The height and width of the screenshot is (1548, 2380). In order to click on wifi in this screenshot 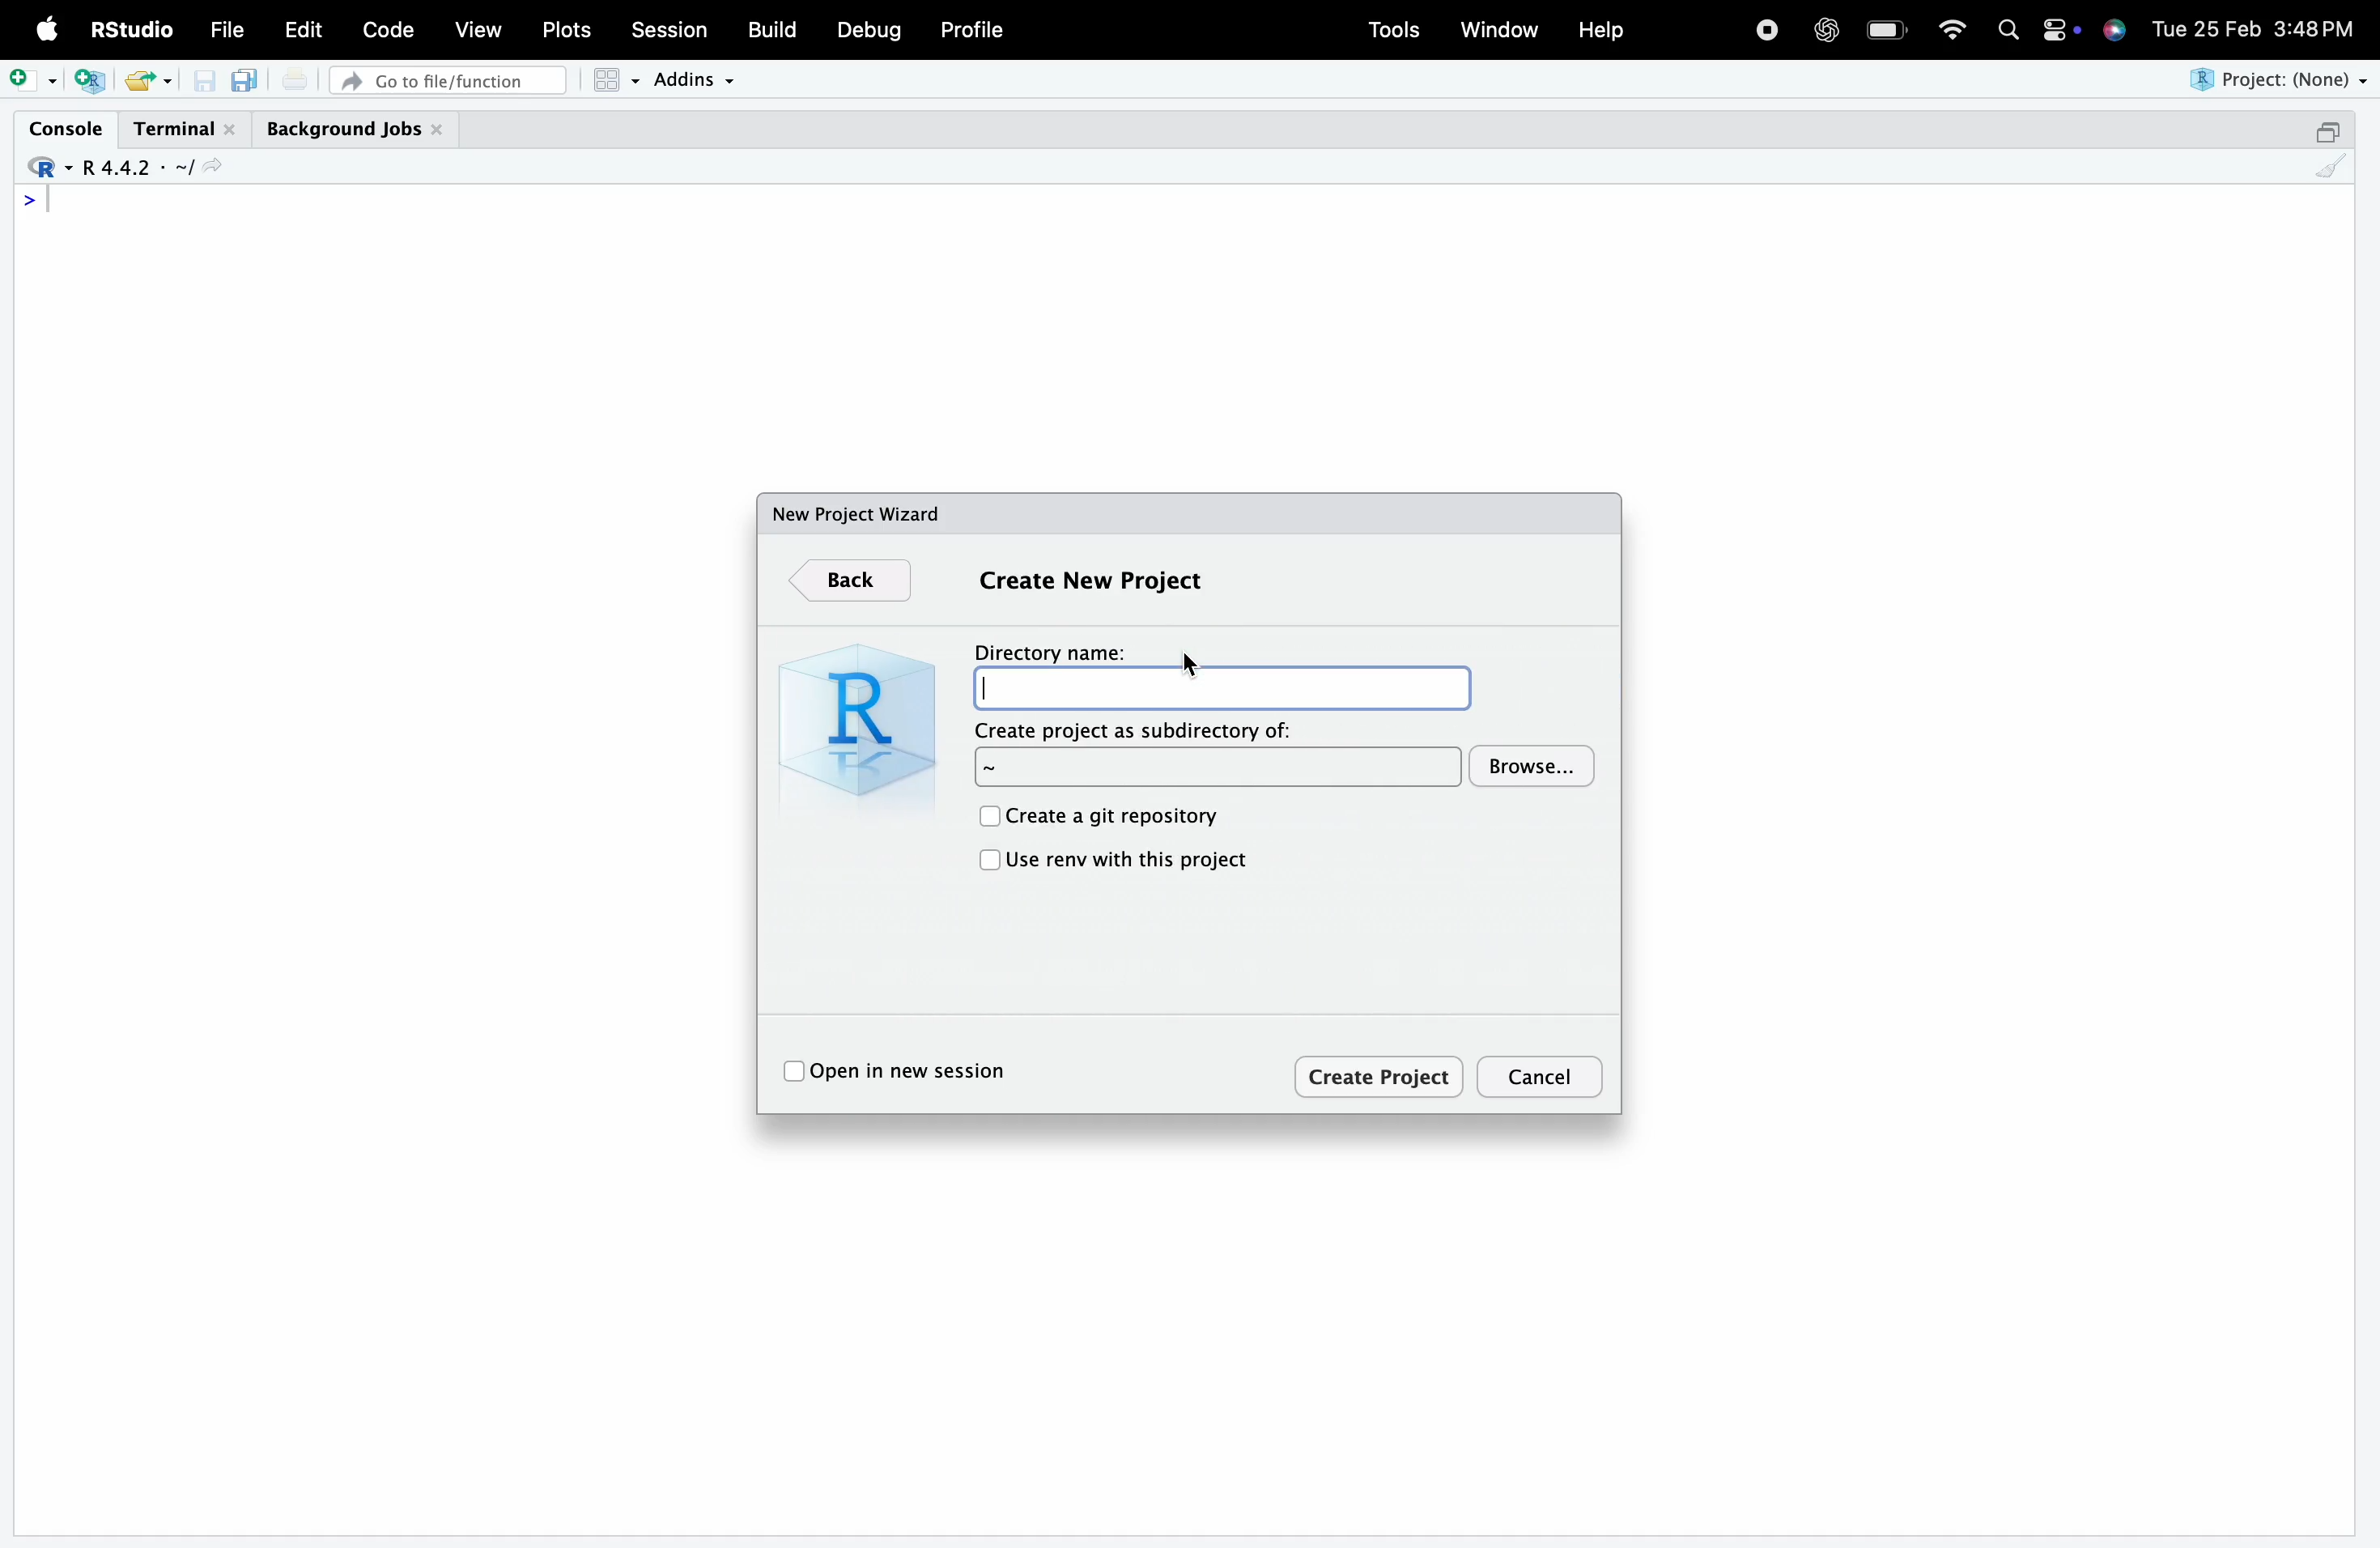, I will do `click(1952, 27)`.